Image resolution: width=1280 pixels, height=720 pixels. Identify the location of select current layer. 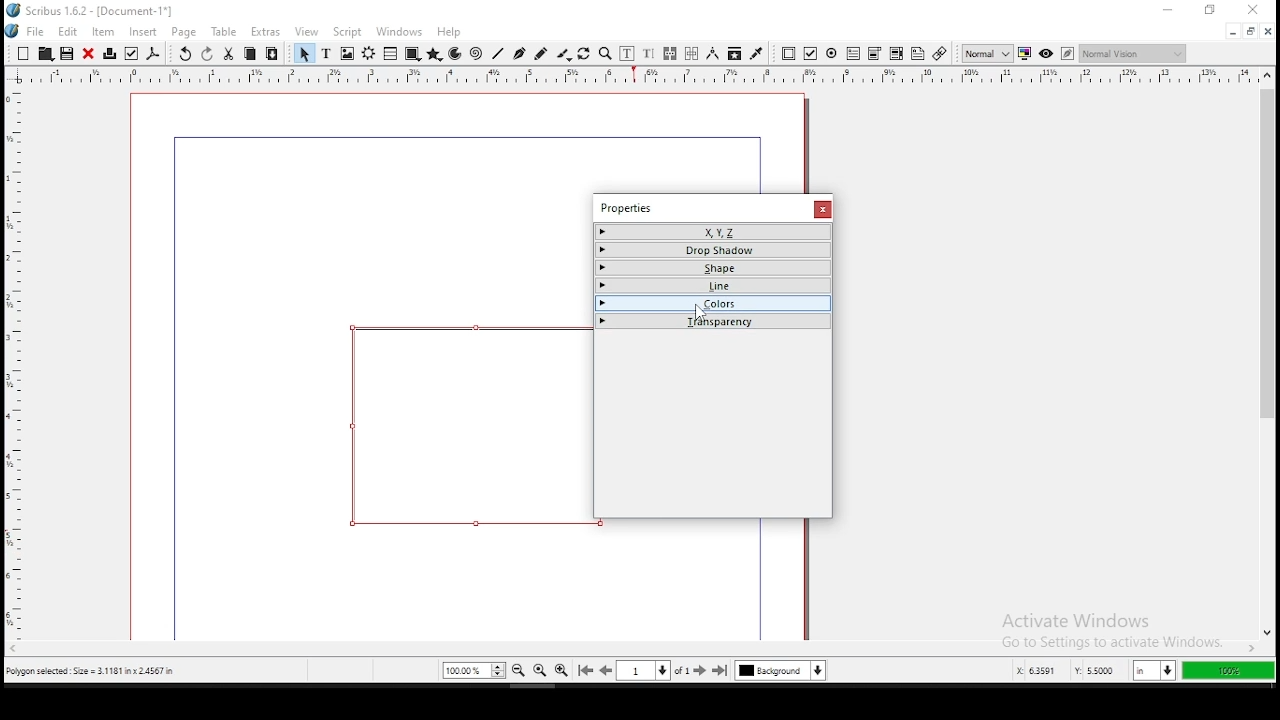
(780, 670).